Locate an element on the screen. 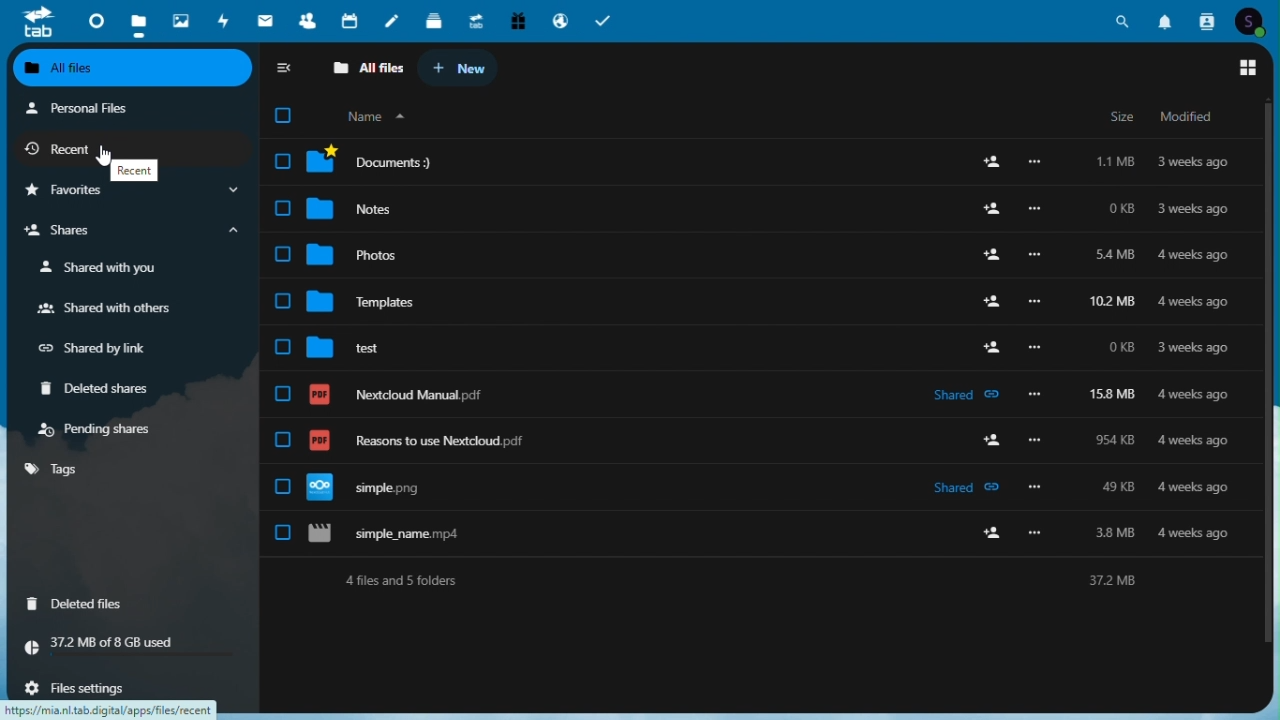  All files is located at coordinates (137, 69).